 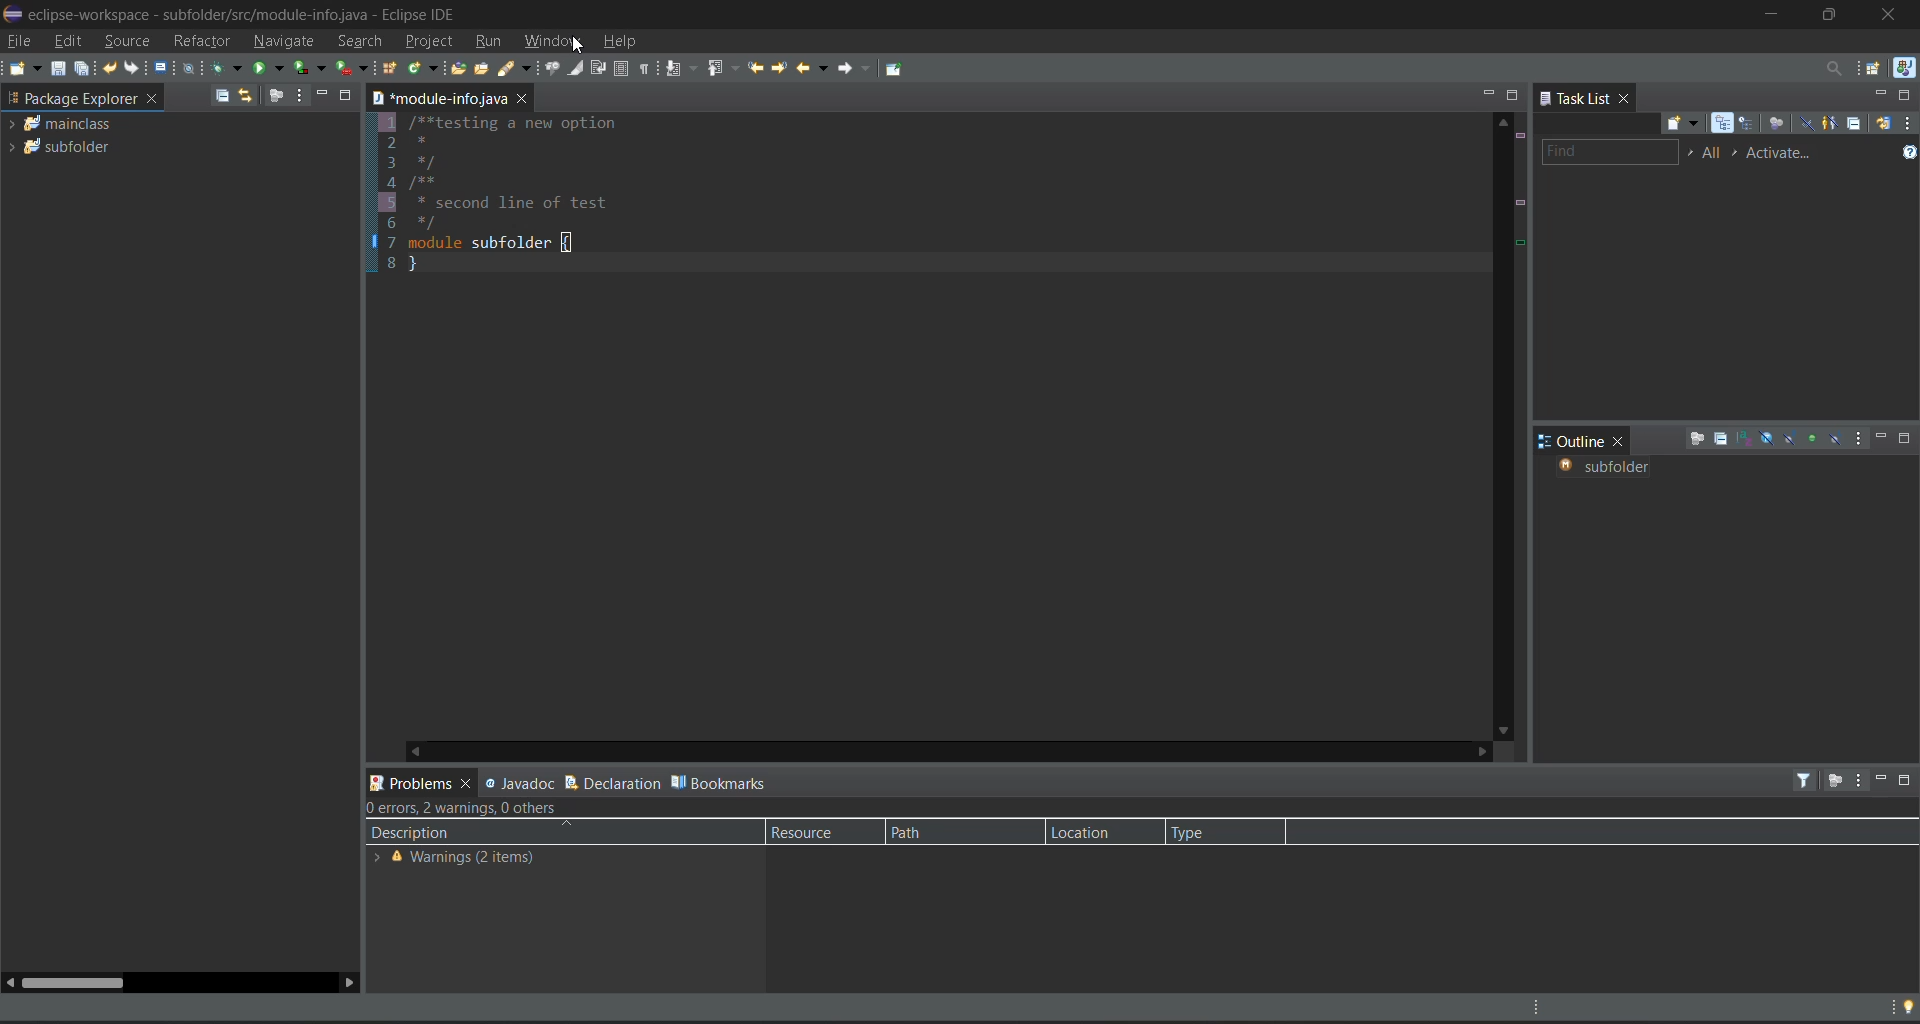 I want to click on file, so click(x=21, y=40).